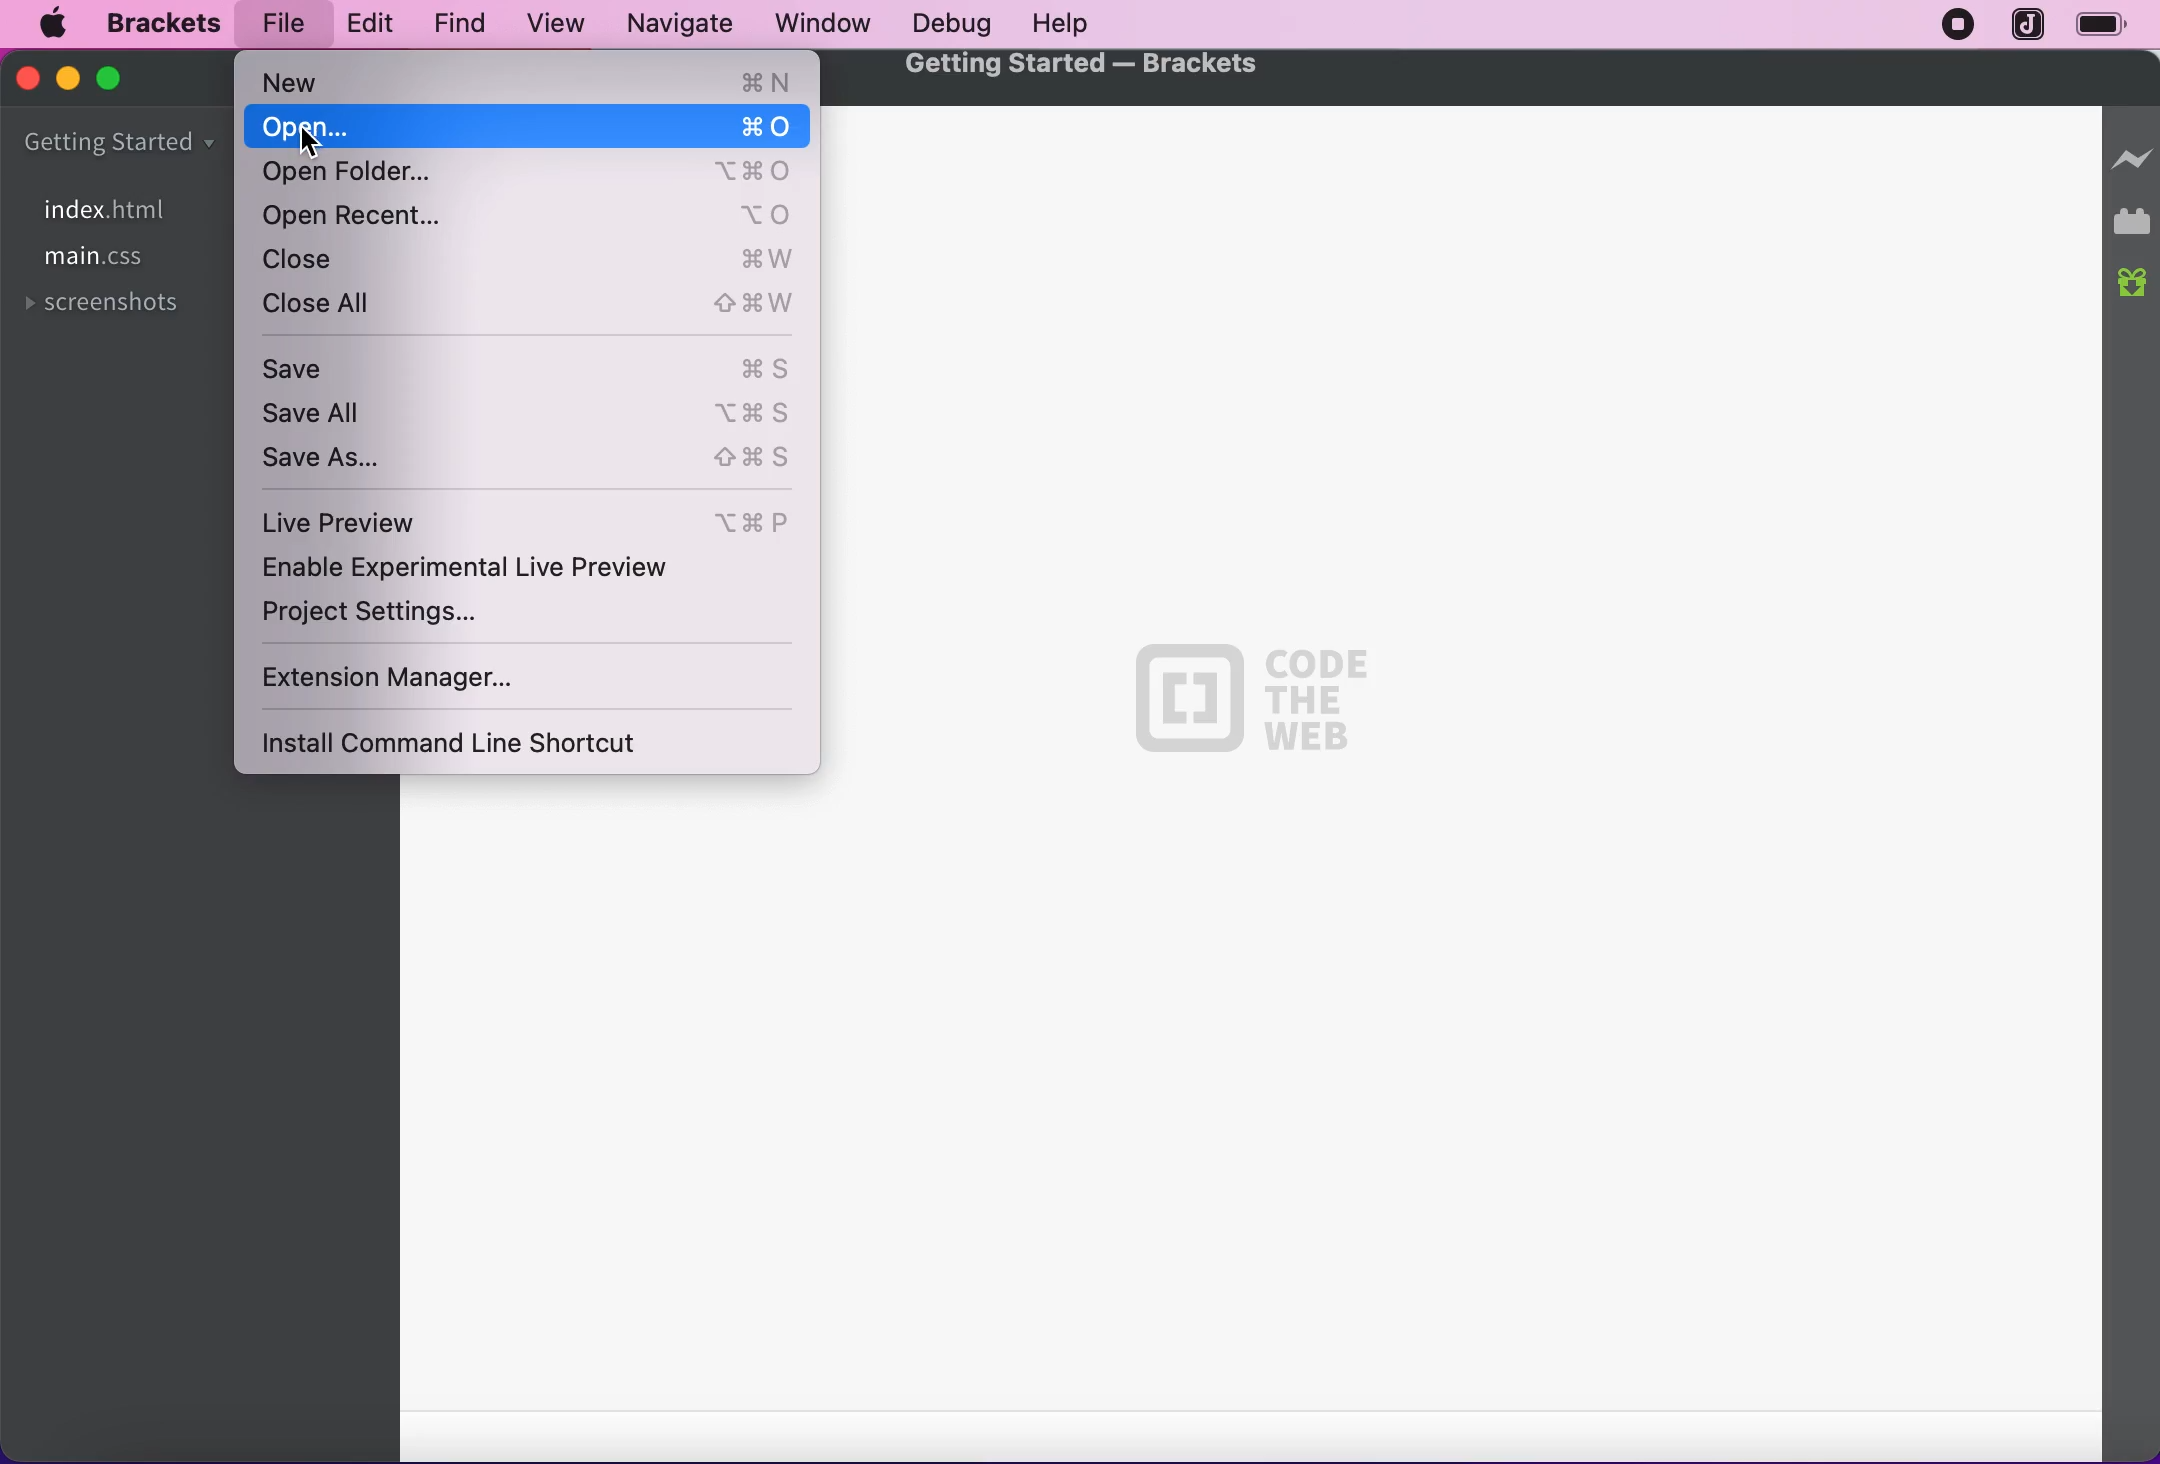  What do you see at coordinates (490, 744) in the screenshot?
I see `install command line shortcut` at bounding box center [490, 744].